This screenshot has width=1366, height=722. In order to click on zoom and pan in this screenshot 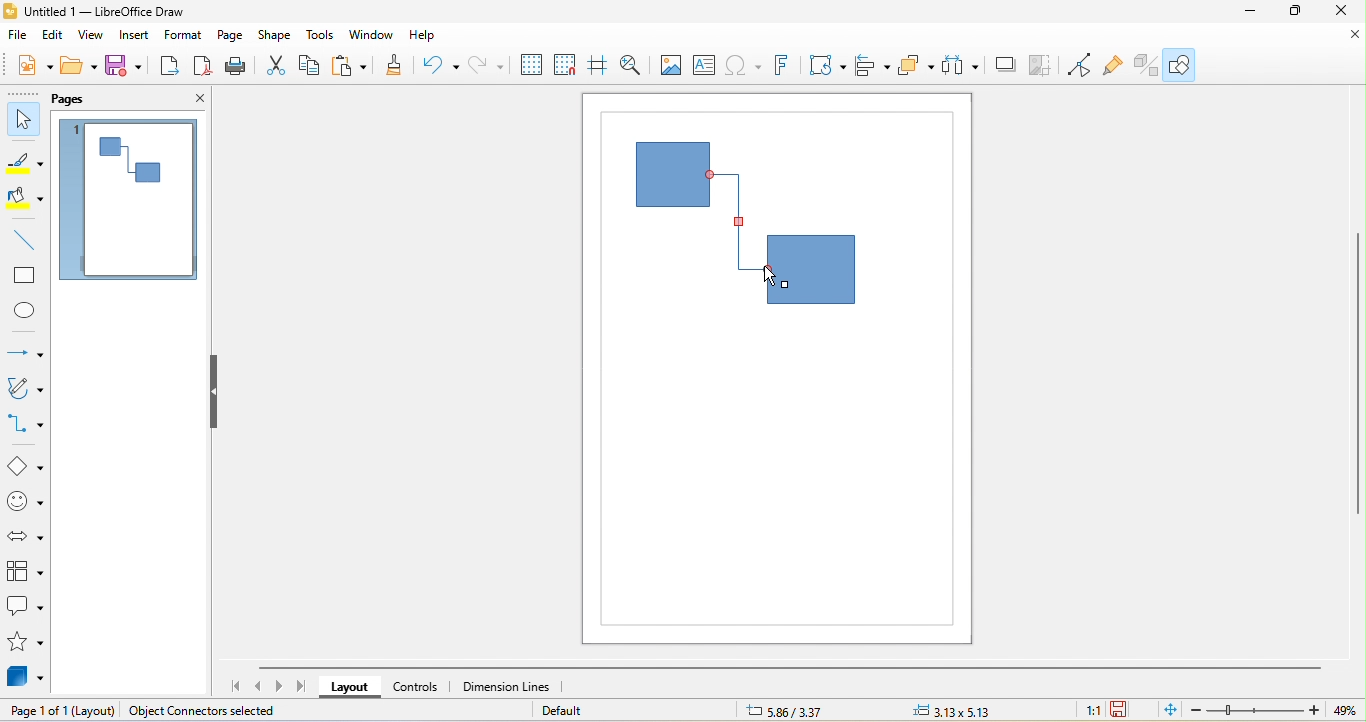, I will do `click(634, 65)`.